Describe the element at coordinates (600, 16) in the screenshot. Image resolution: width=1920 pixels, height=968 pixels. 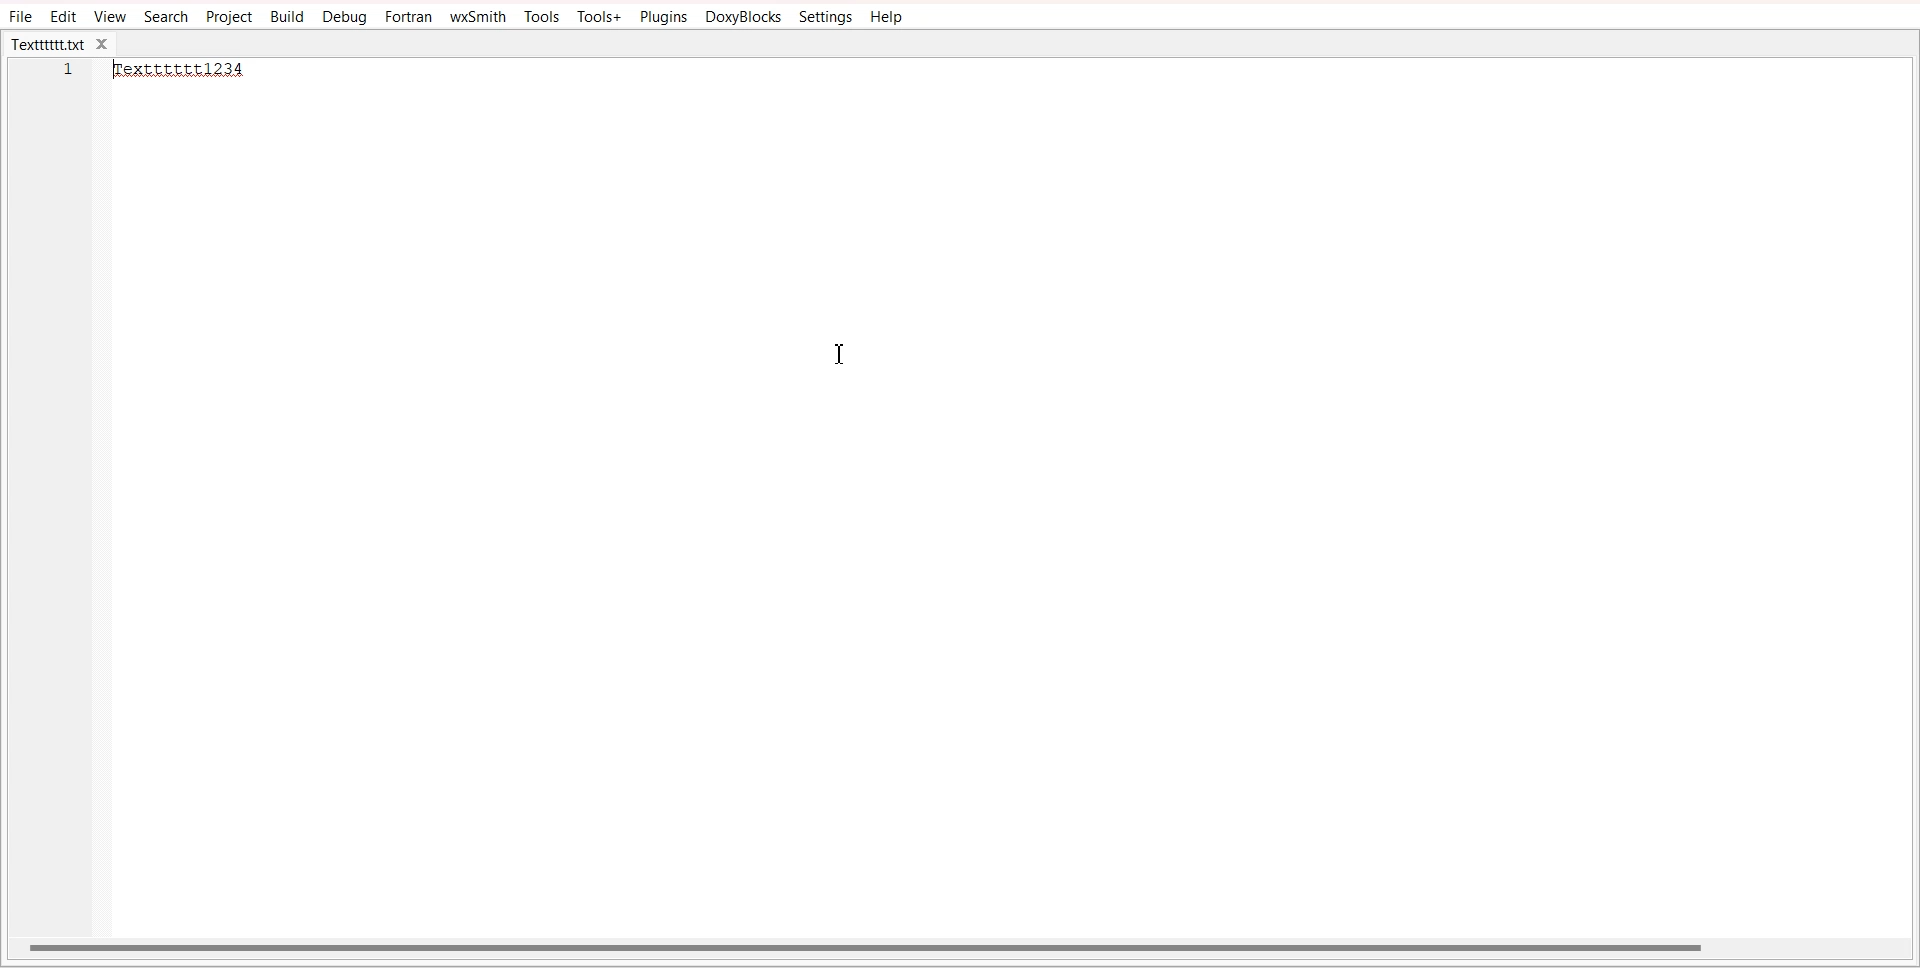
I see `Tools+` at that location.